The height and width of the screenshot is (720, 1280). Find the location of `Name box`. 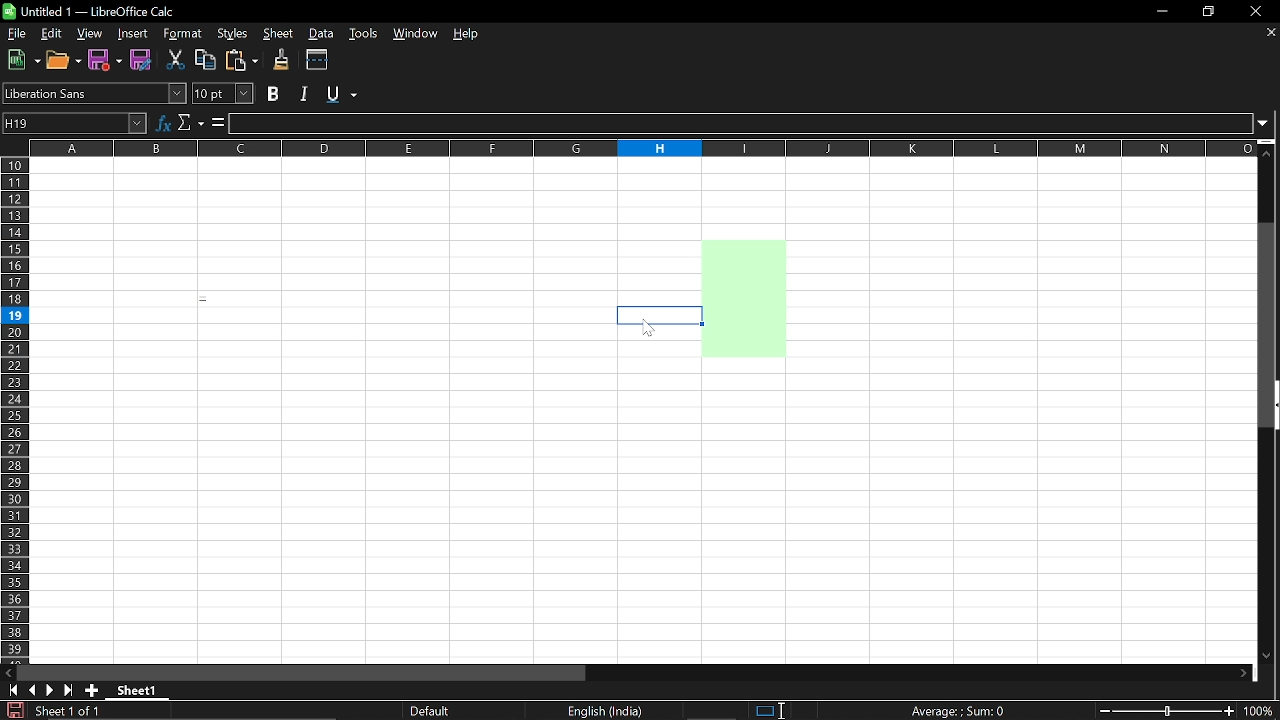

Name box is located at coordinates (74, 122).